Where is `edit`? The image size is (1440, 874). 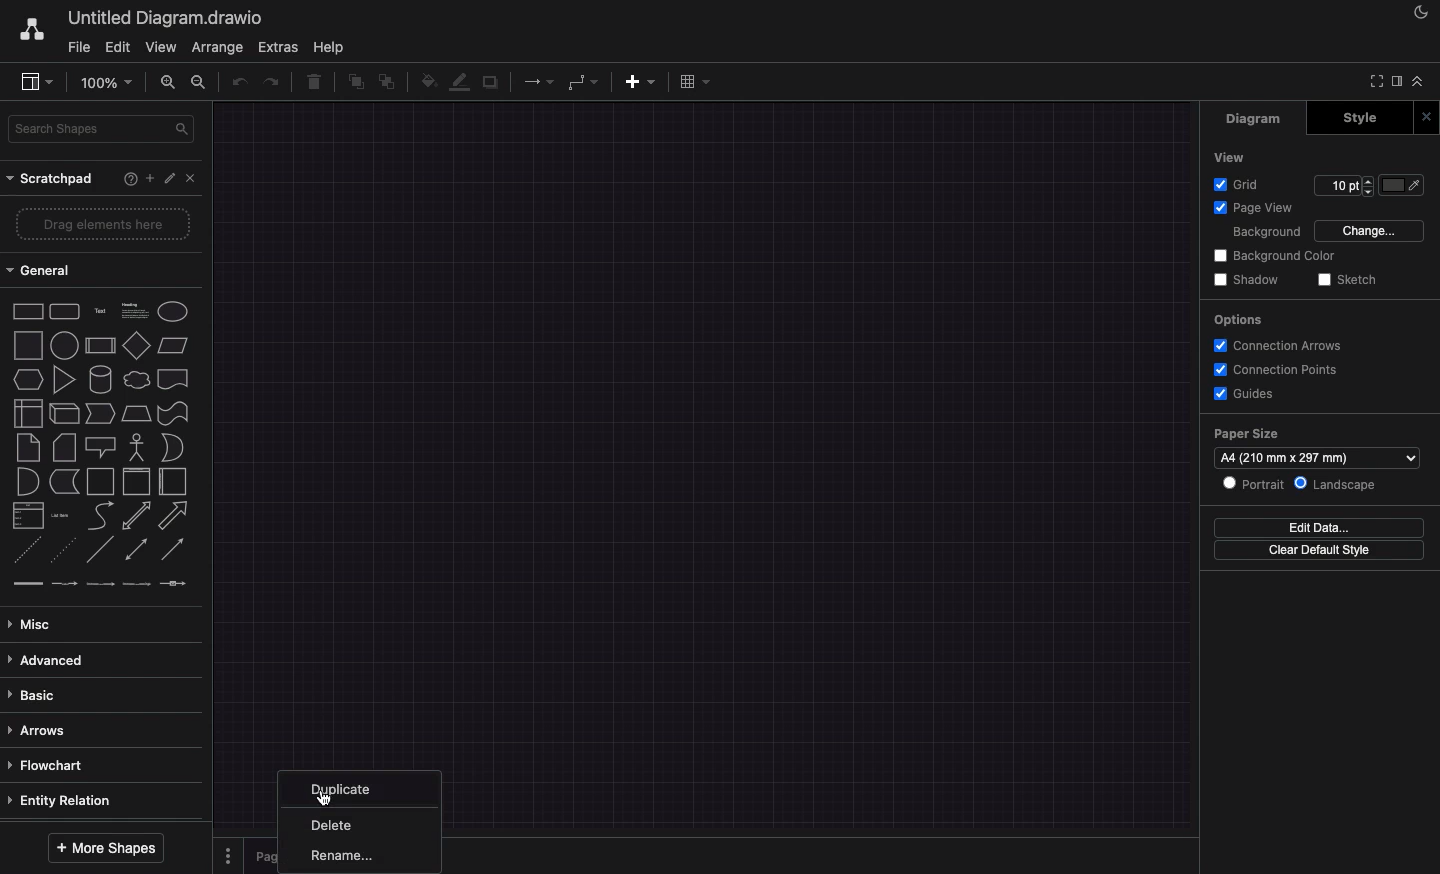 edit is located at coordinates (170, 177).